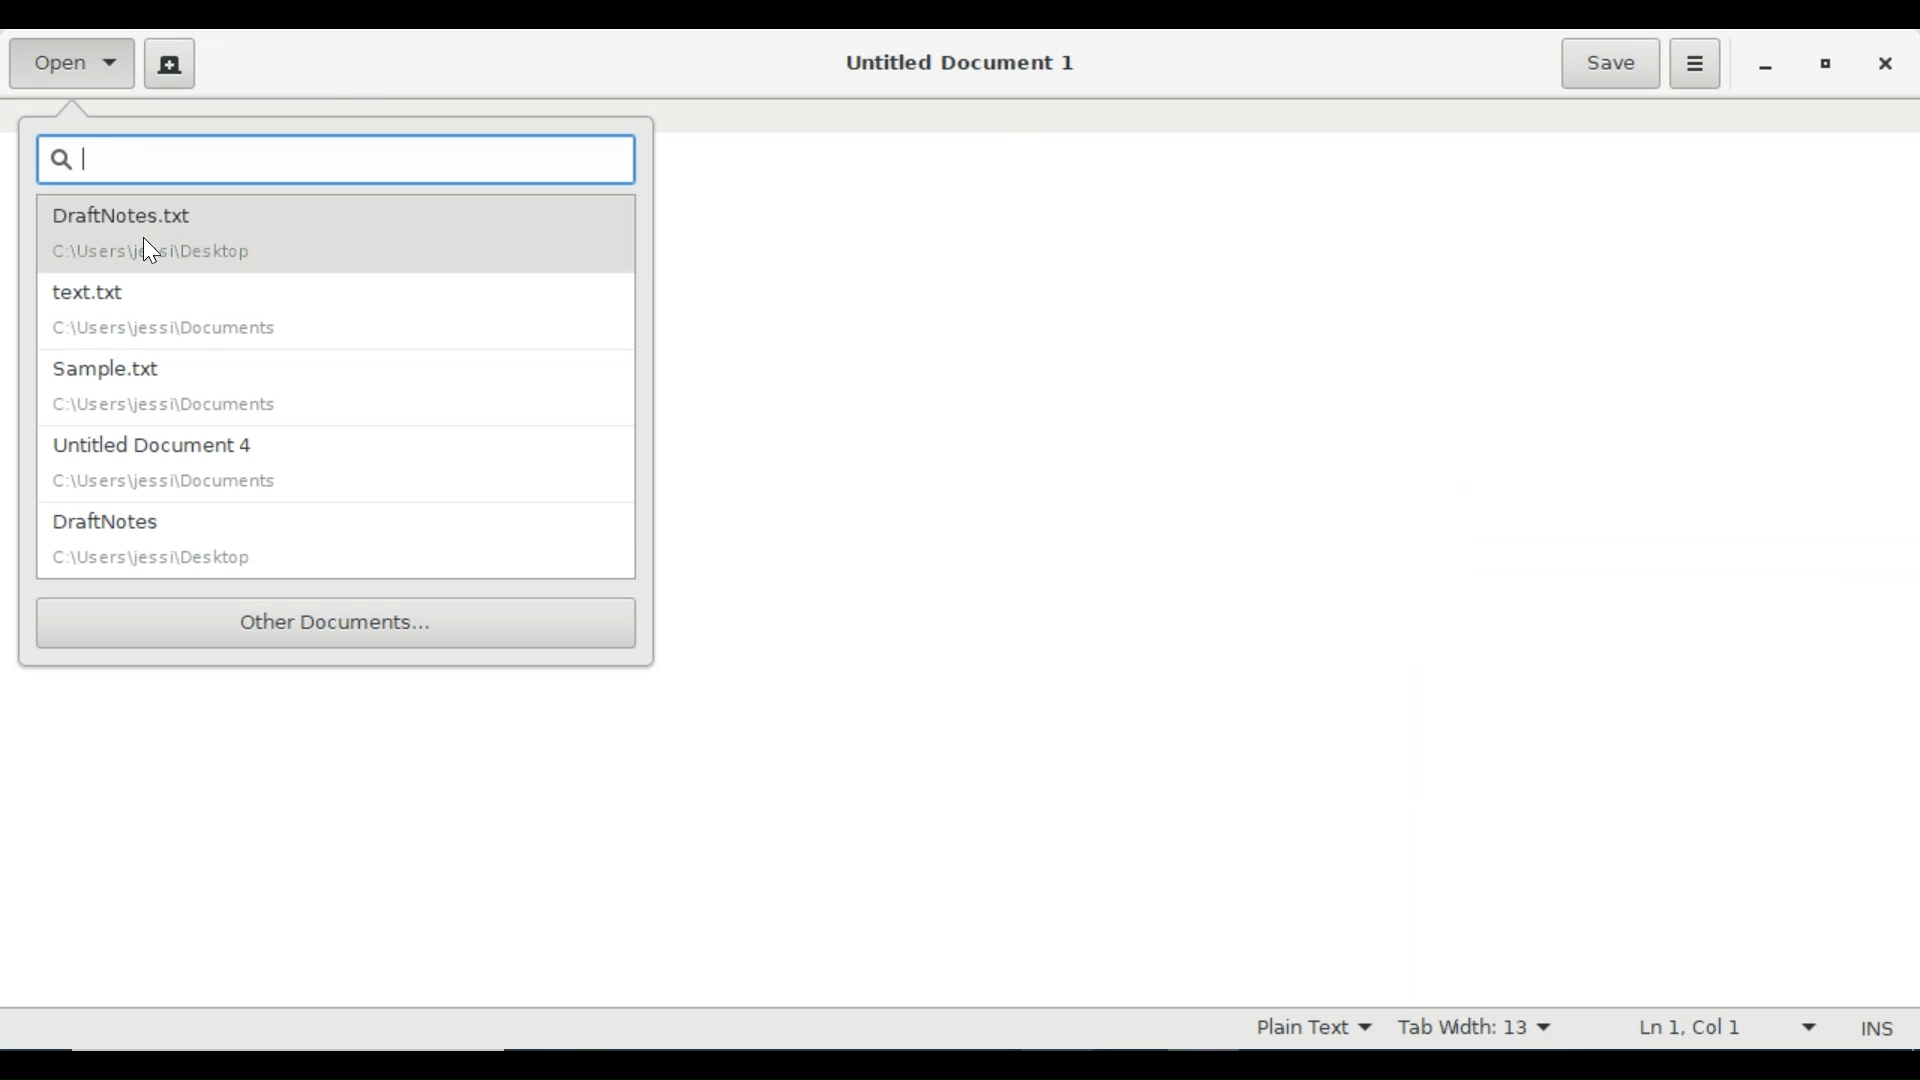 This screenshot has height=1080, width=1920. Describe the element at coordinates (337, 157) in the screenshot. I see `Enter document name` at that location.